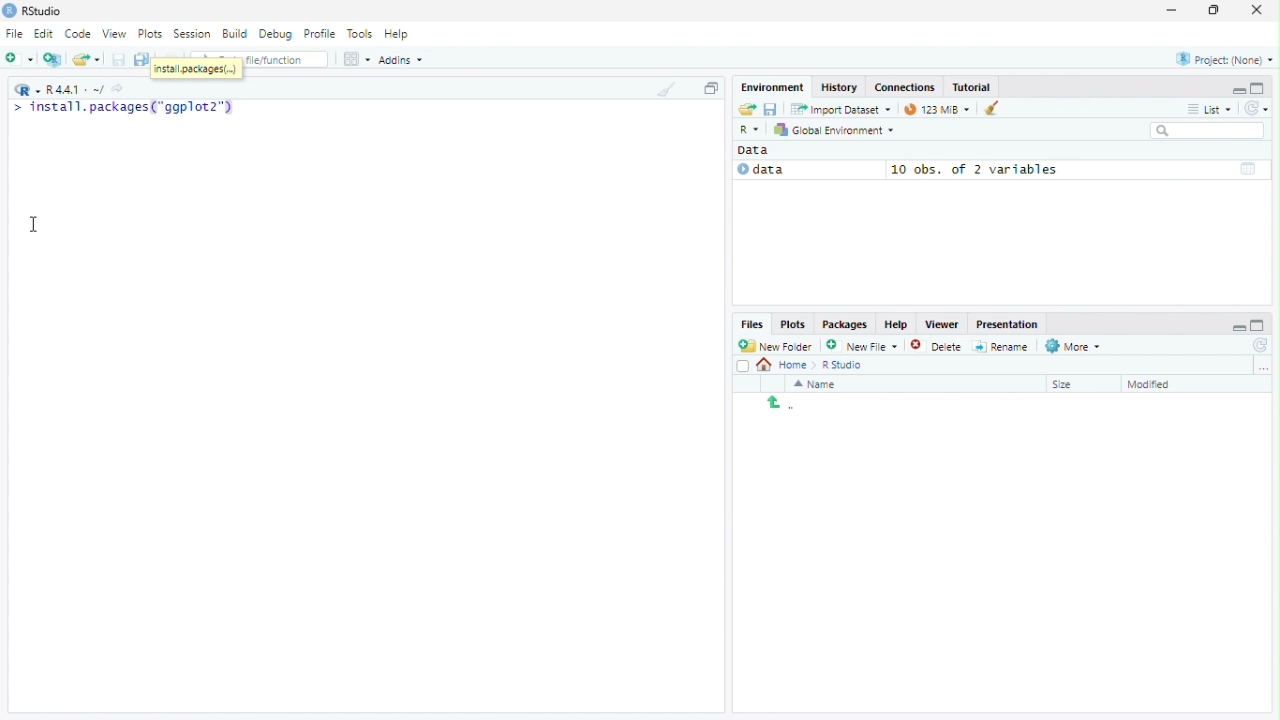 Image resolution: width=1280 pixels, height=720 pixels. What do you see at coordinates (89, 59) in the screenshot?
I see `open an existing file` at bounding box center [89, 59].